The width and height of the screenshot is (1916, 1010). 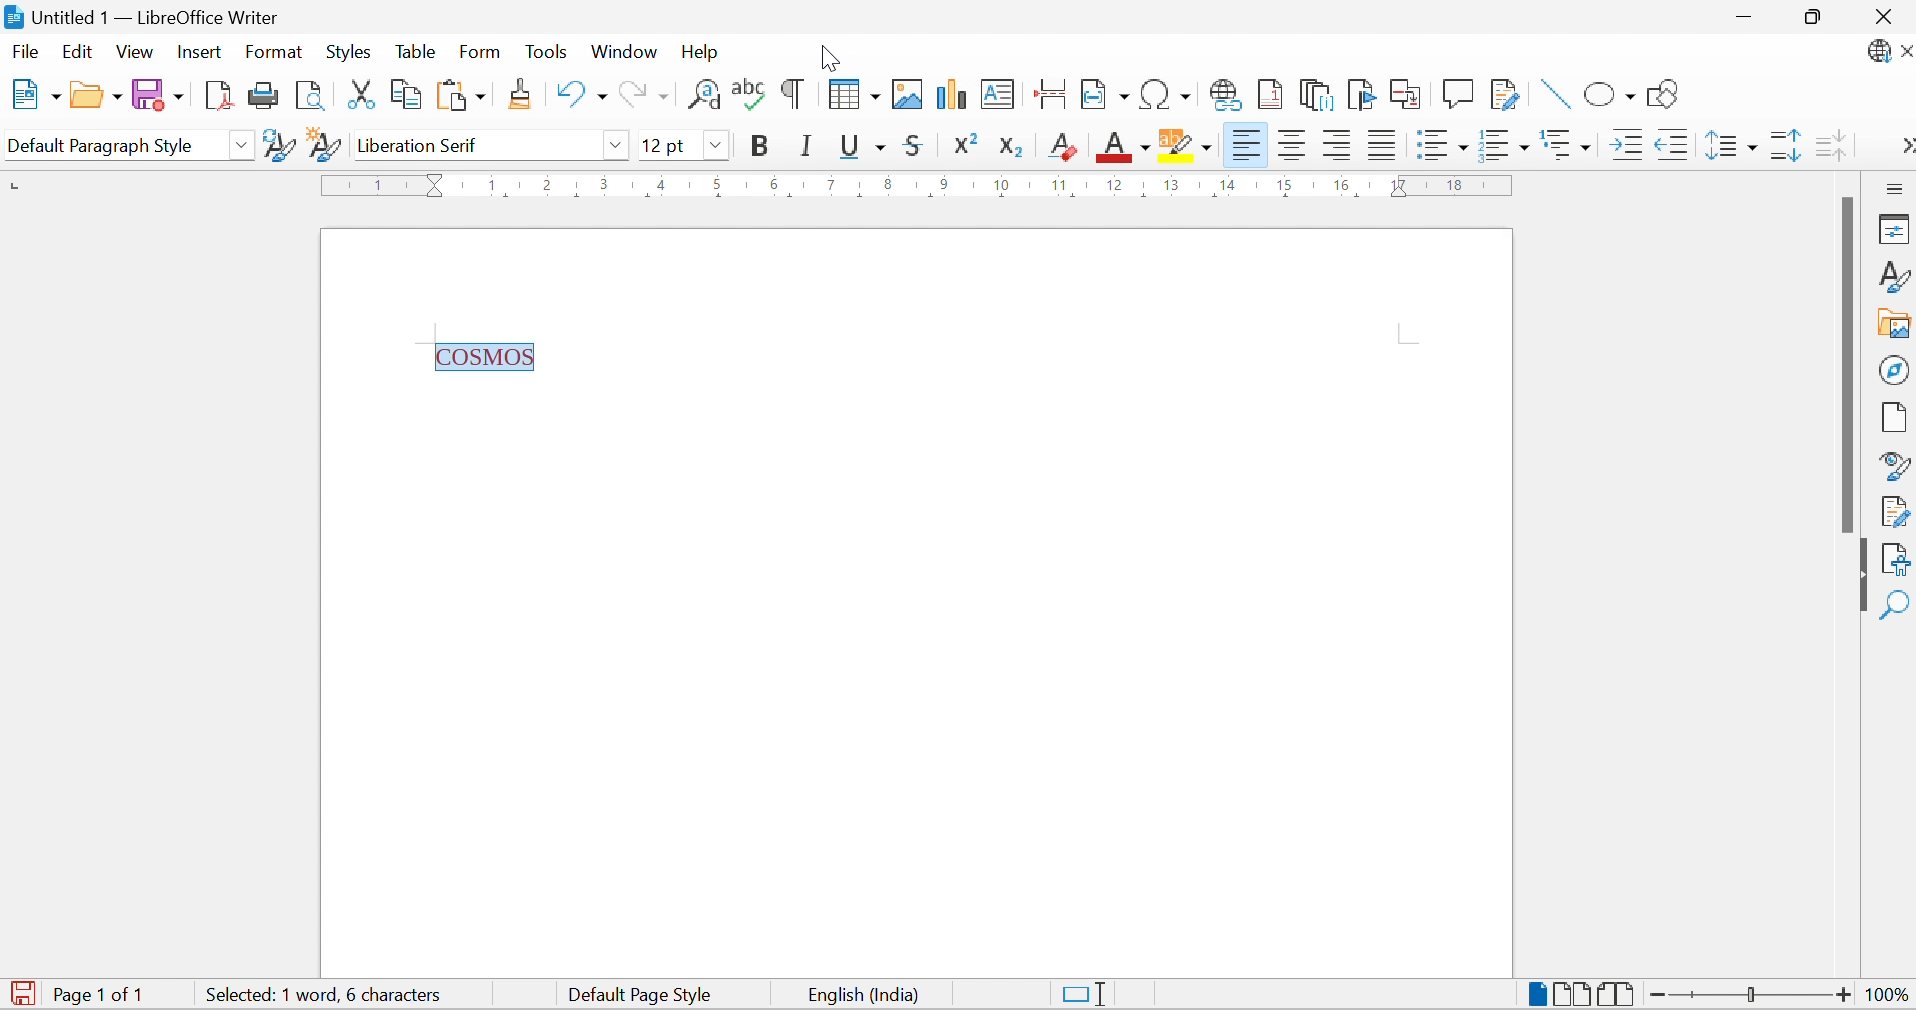 What do you see at coordinates (1408, 96) in the screenshot?
I see `Insert Cross-reference` at bounding box center [1408, 96].